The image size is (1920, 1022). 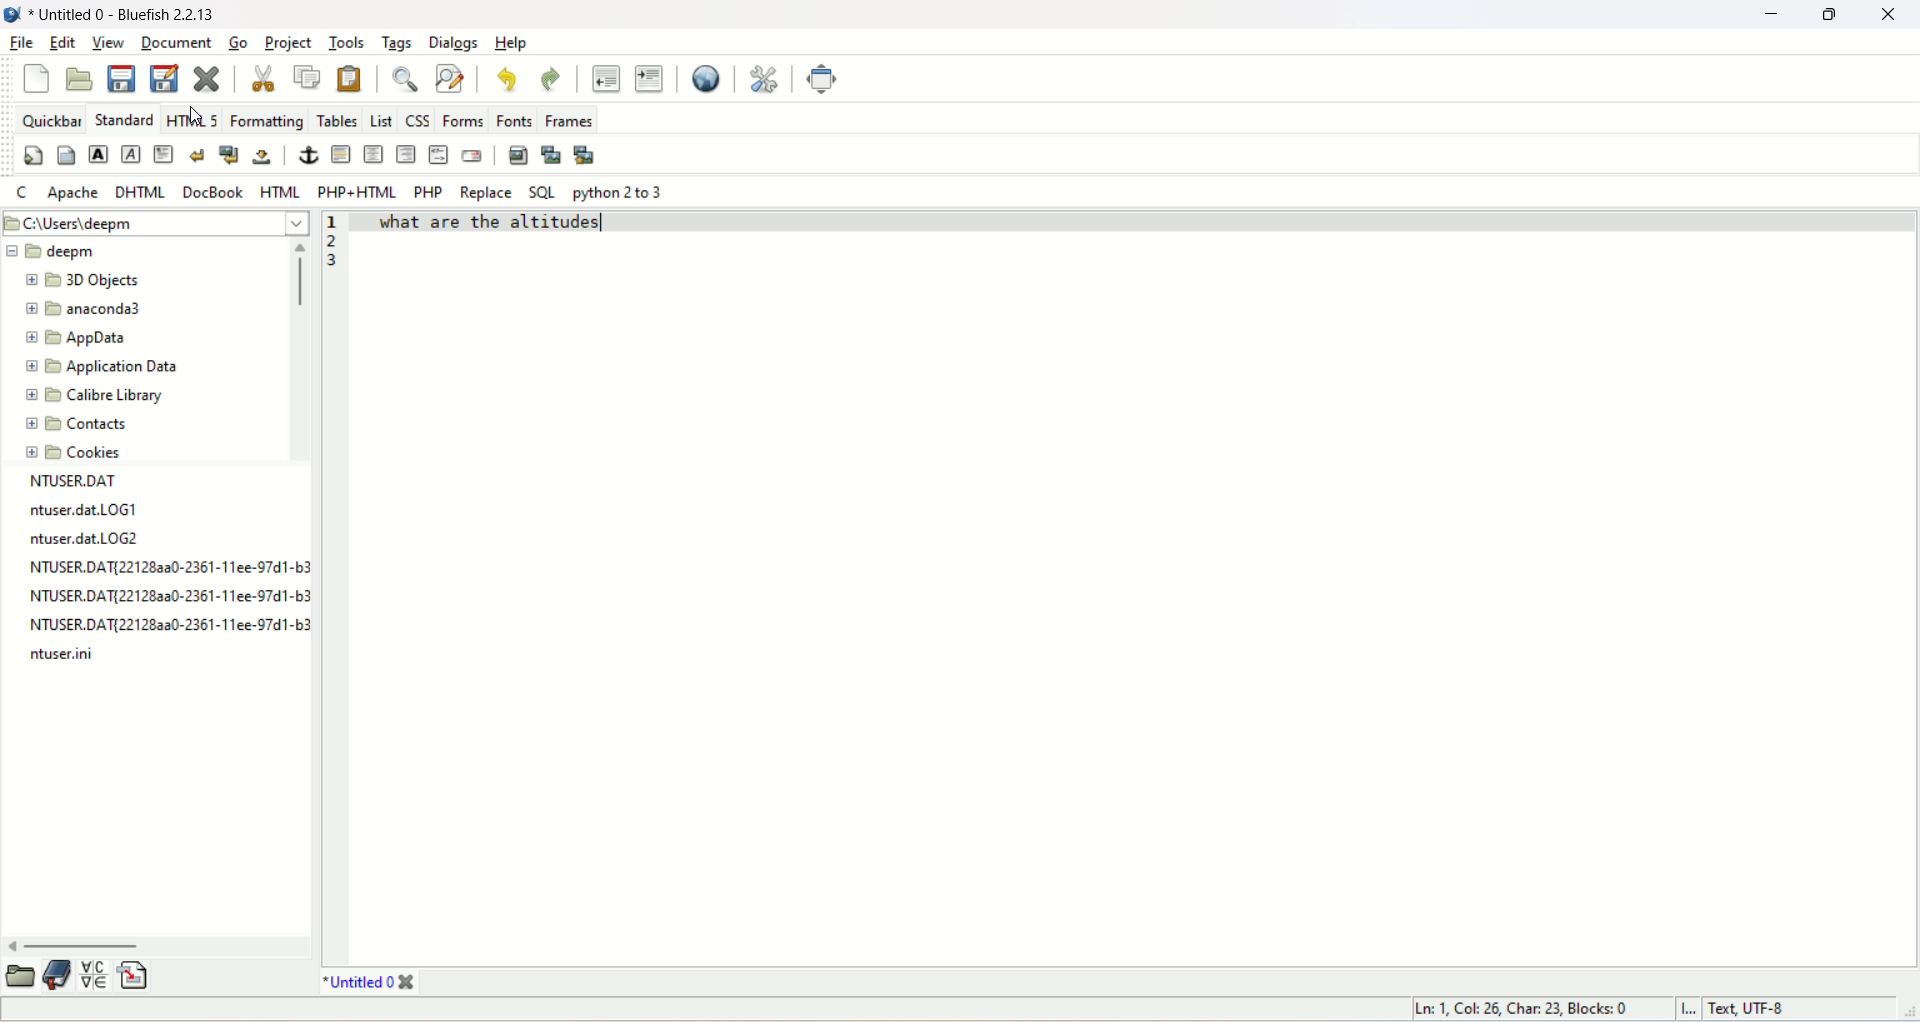 What do you see at coordinates (50, 120) in the screenshot?
I see `quickbar` at bounding box center [50, 120].